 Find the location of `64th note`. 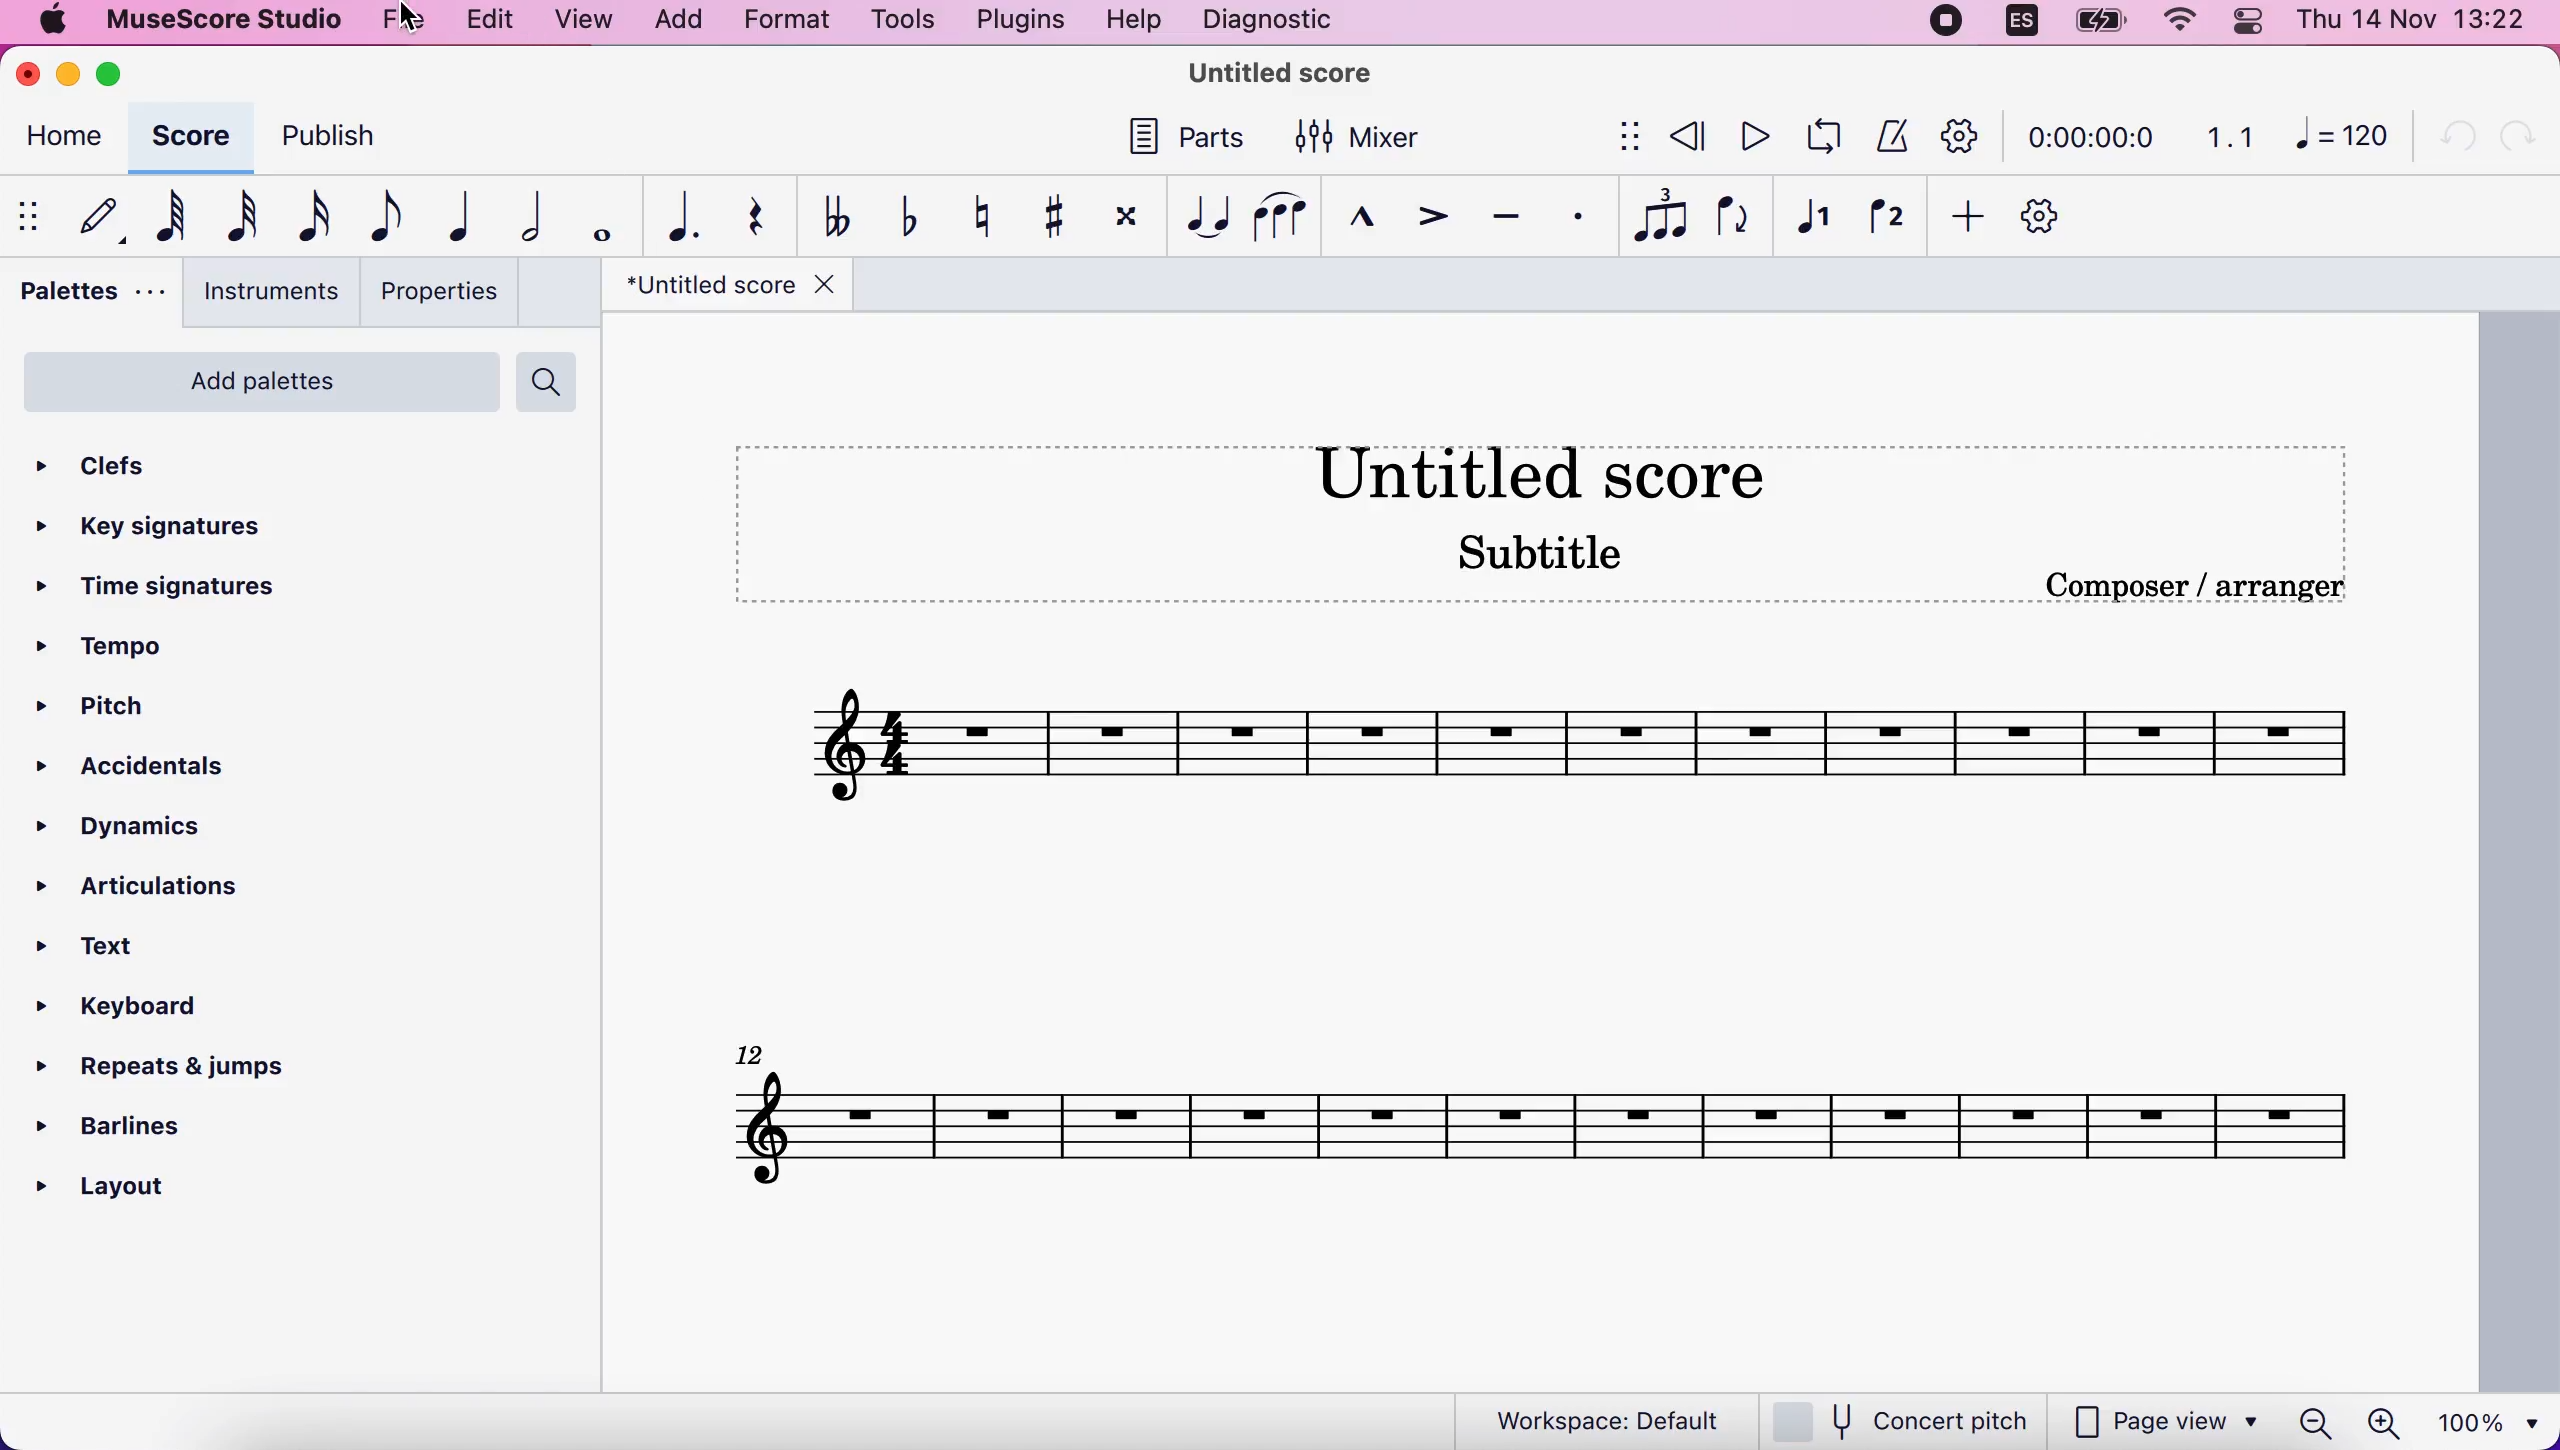

64th note is located at coordinates (166, 219).